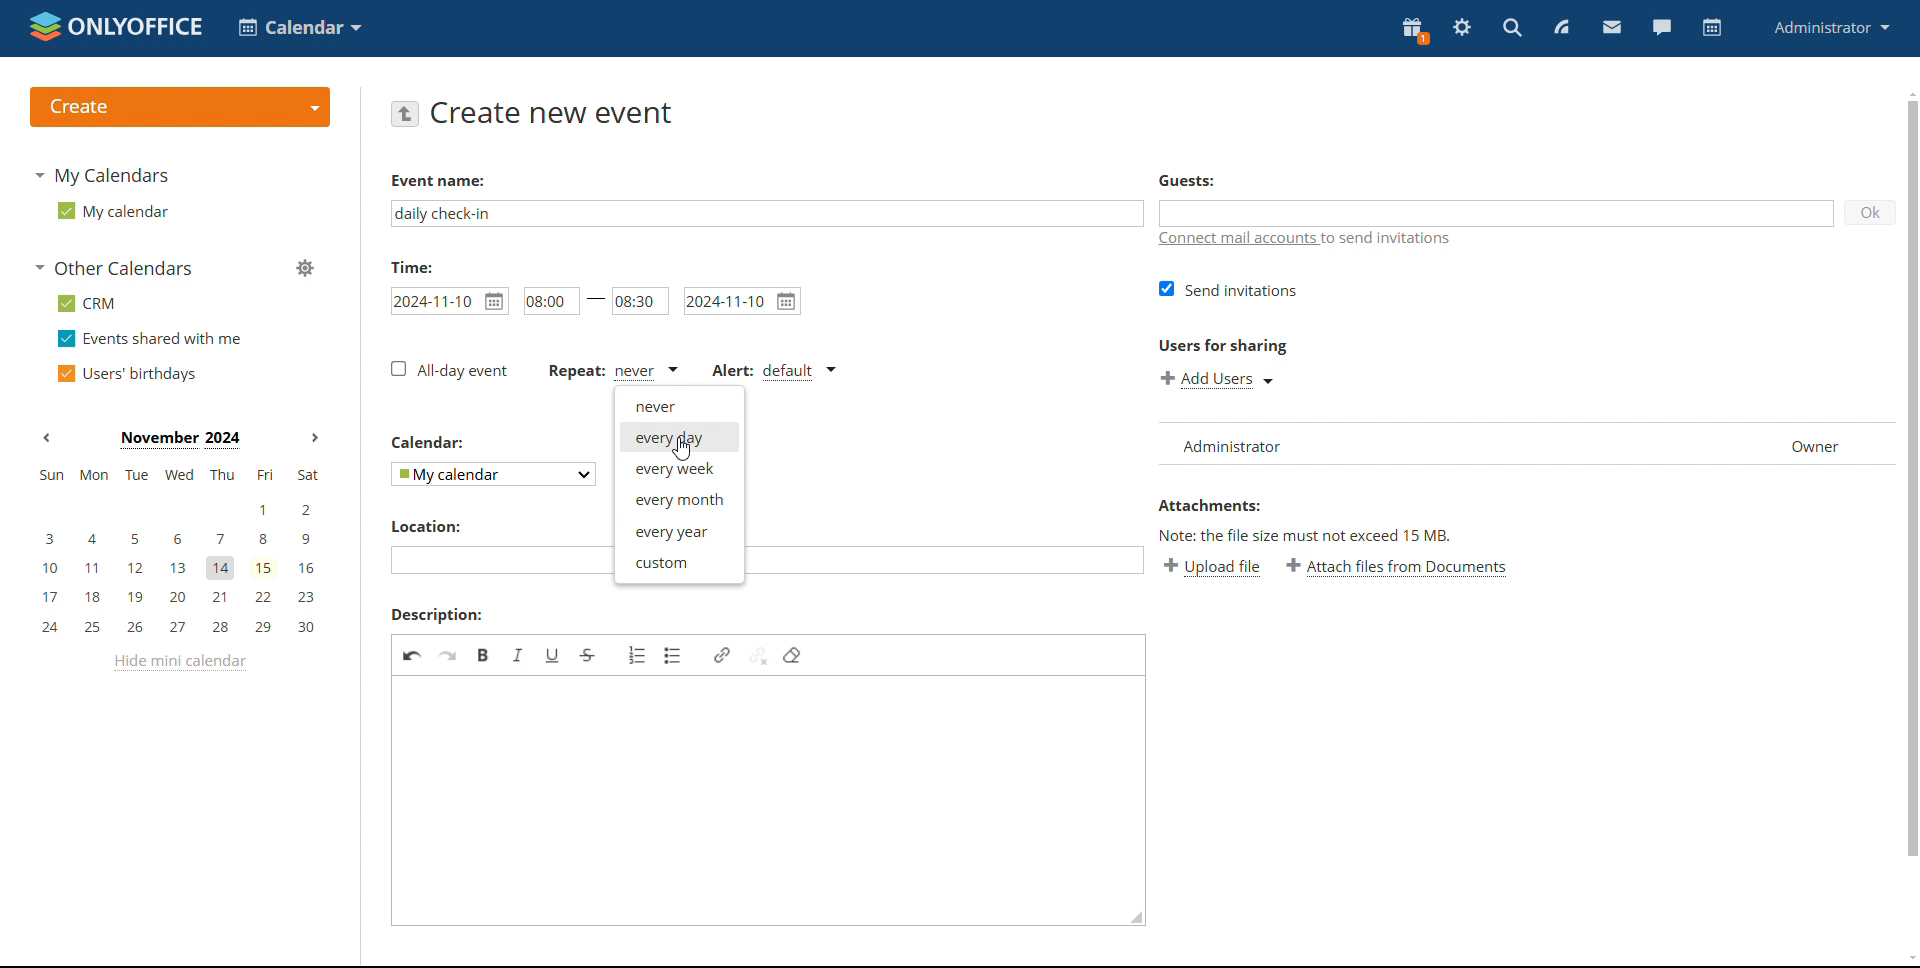 The image size is (1920, 968). I want to click on scroll down, so click(1908, 959).